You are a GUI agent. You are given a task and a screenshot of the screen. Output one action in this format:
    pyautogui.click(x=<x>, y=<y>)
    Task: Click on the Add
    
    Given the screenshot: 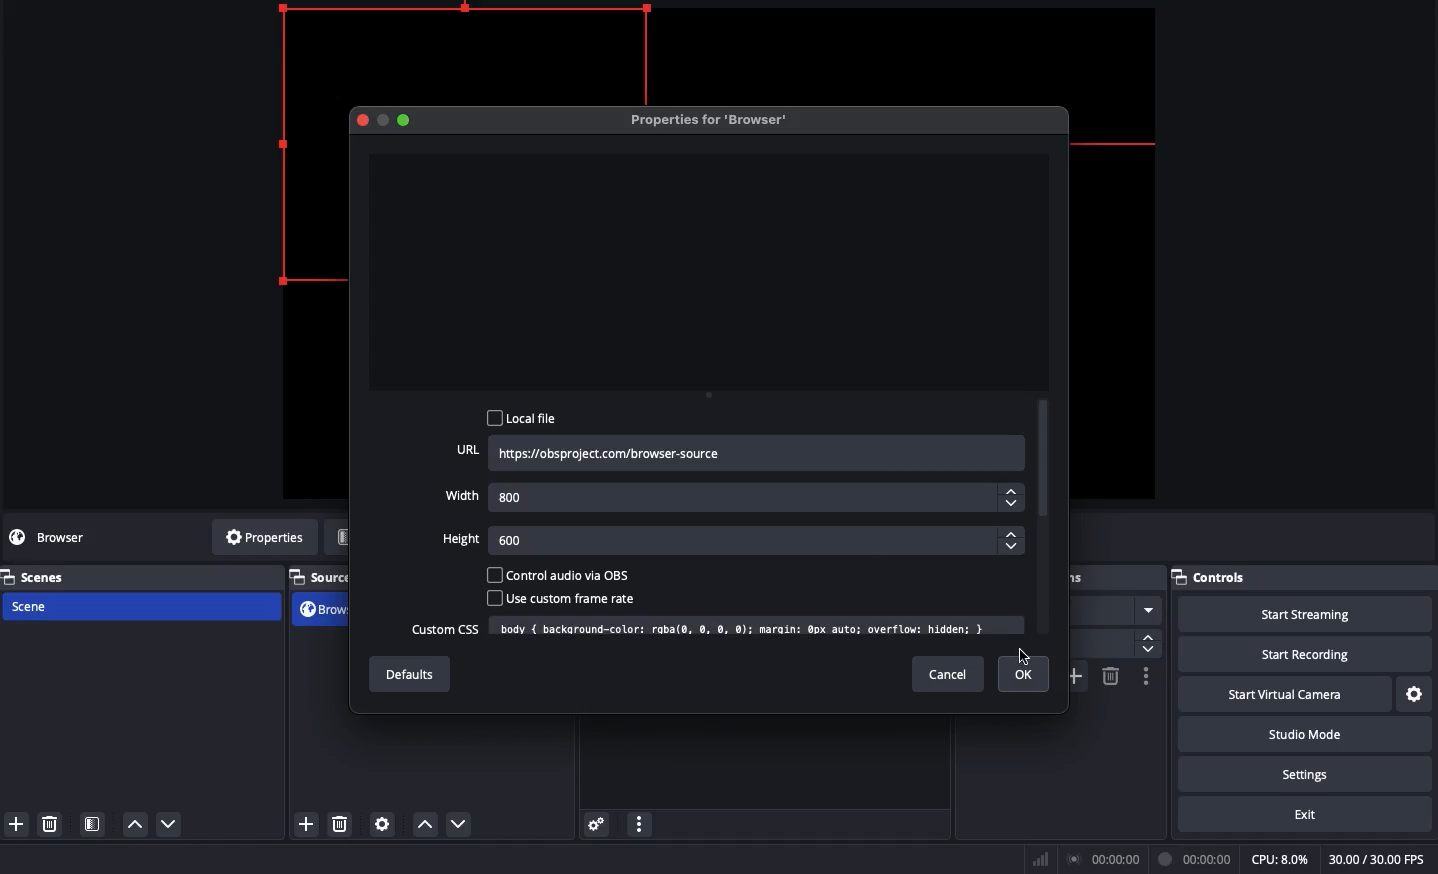 What is the action you would take?
    pyautogui.click(x=1074, y=676)
    